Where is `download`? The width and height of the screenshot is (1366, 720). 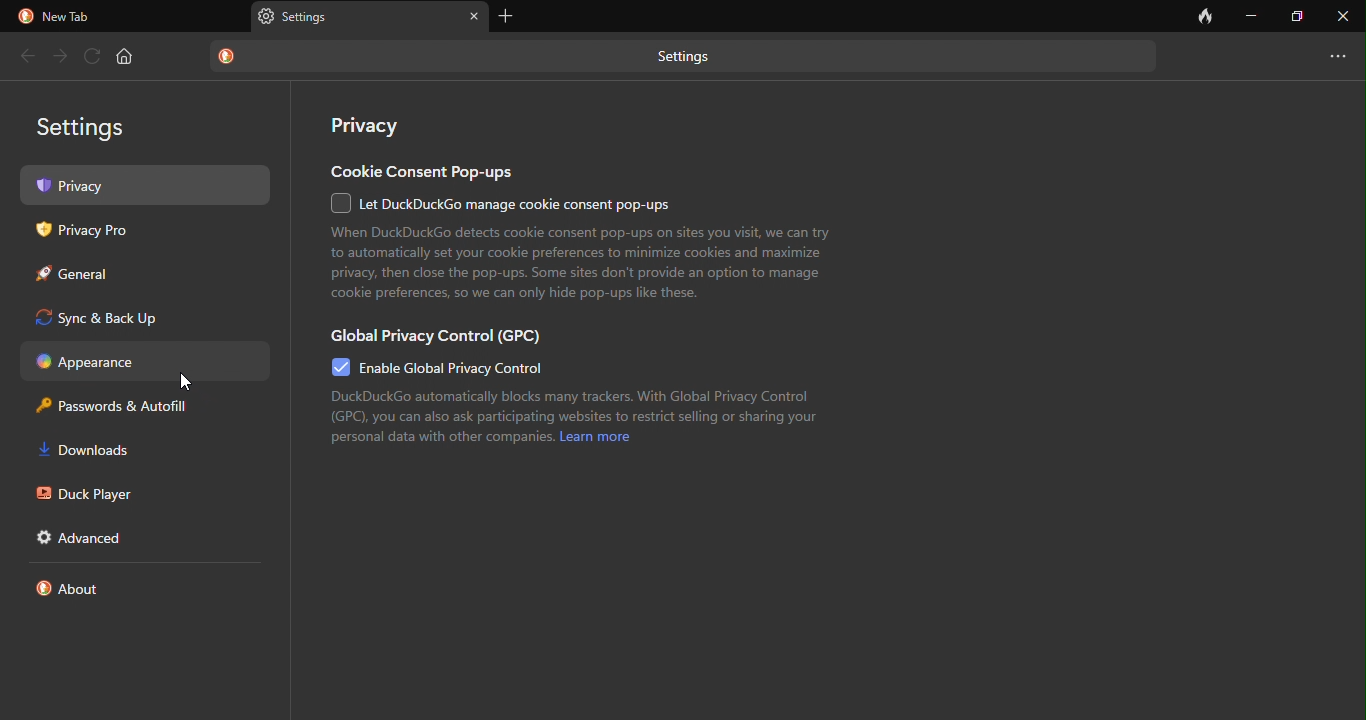 download is located at coordinates (96, 452).